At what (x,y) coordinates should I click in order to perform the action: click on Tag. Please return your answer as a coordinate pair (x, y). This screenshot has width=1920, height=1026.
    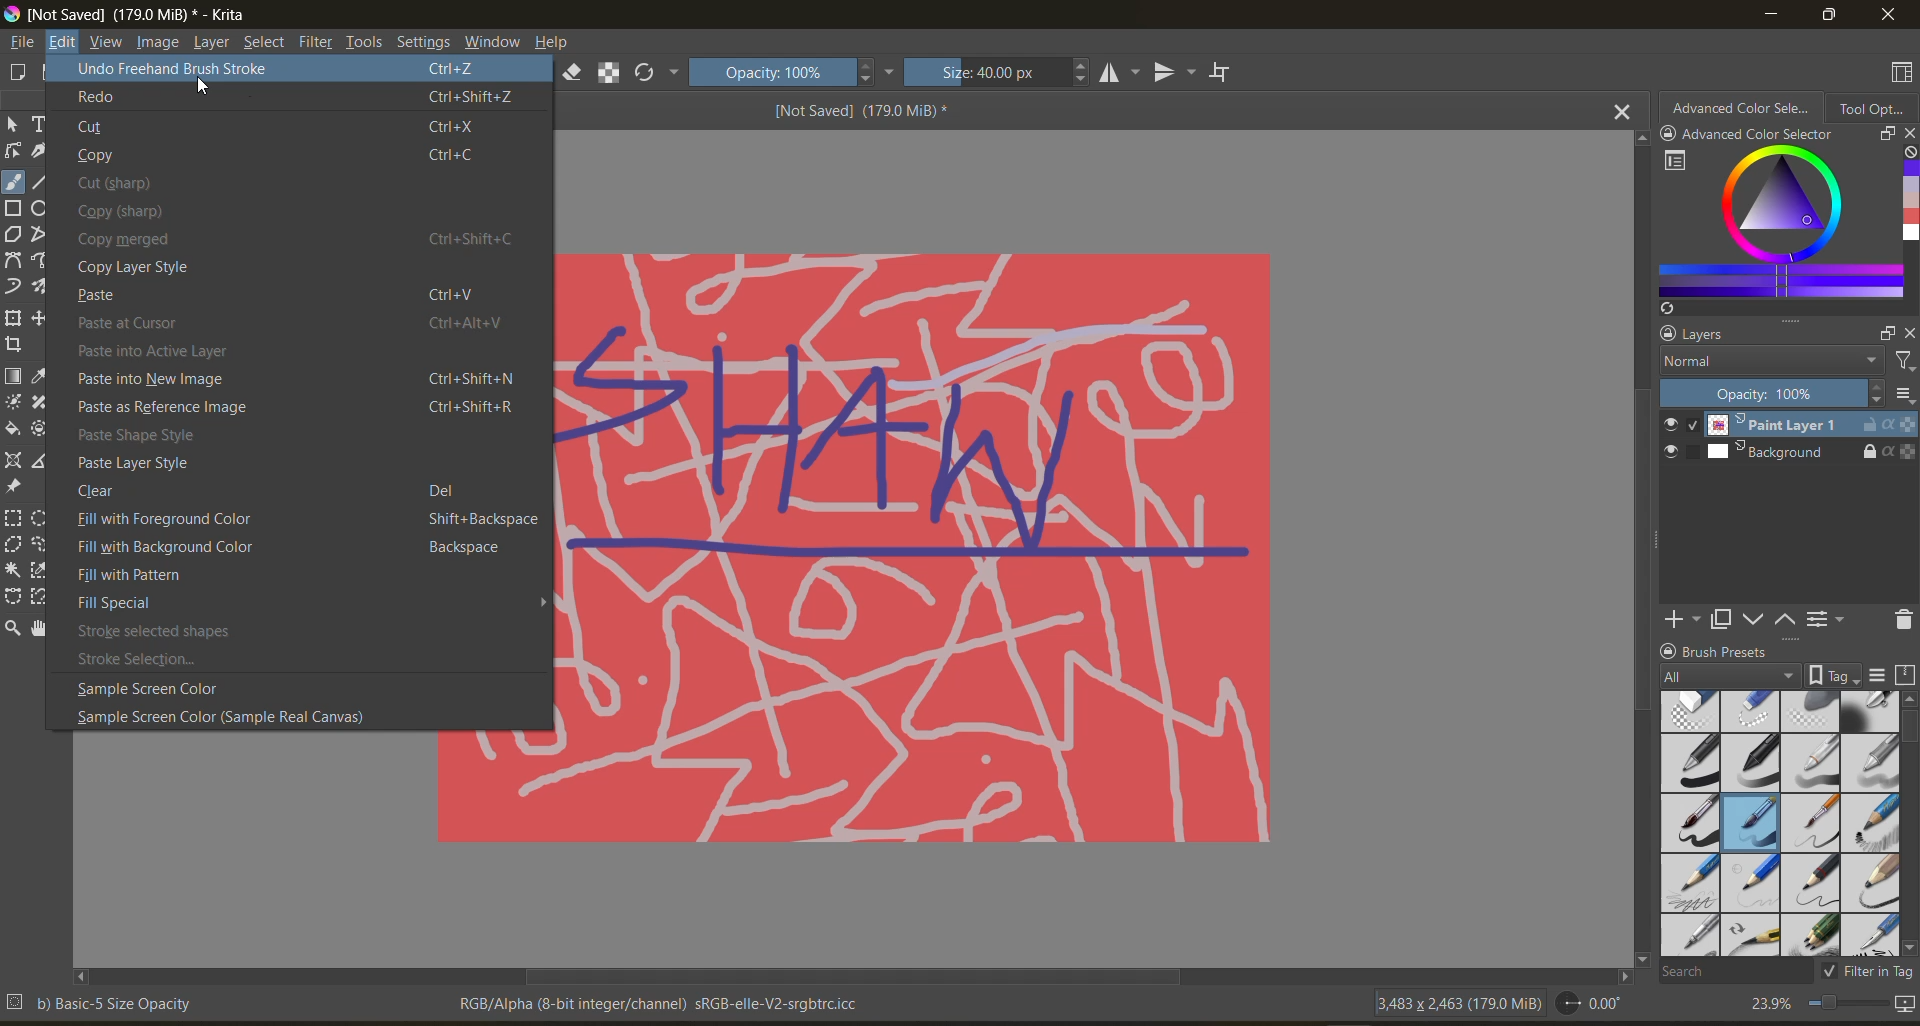
    Looking at the image, I should click on (1835, 675).